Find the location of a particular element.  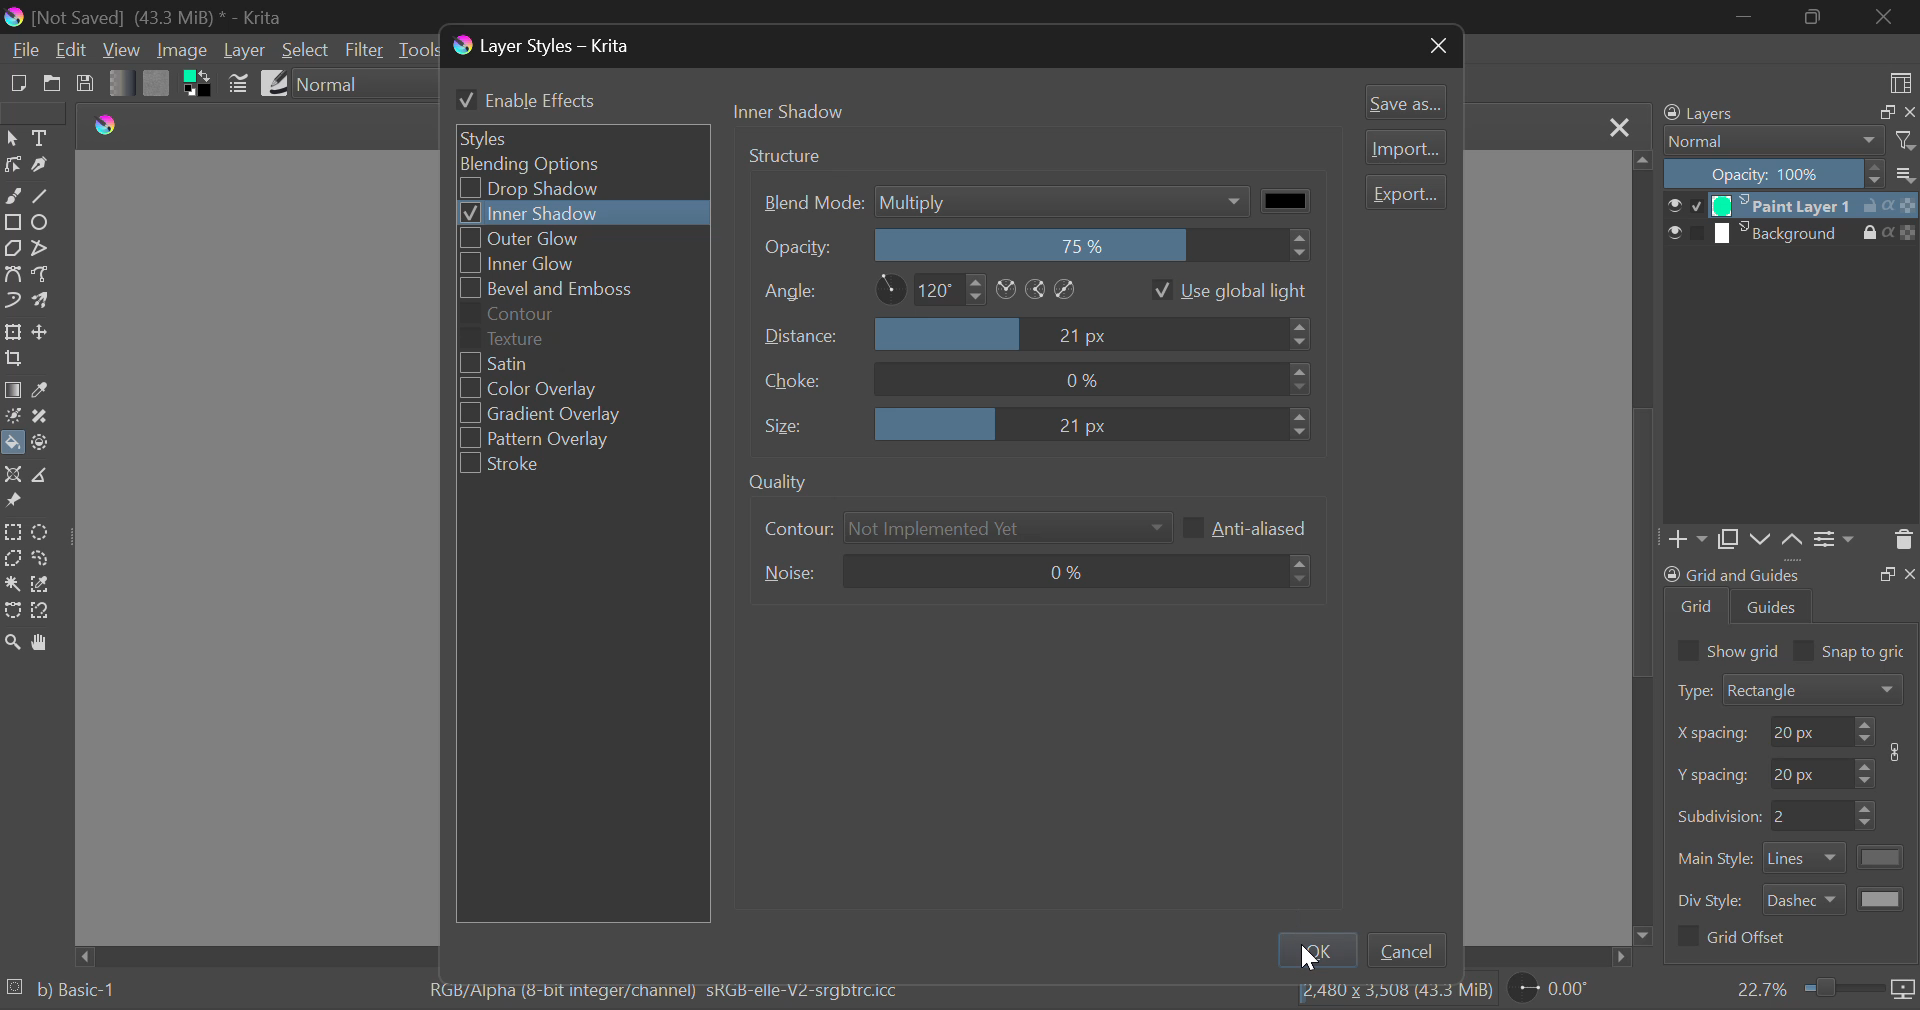

Transform Layer is located at coordinates (12, 332).